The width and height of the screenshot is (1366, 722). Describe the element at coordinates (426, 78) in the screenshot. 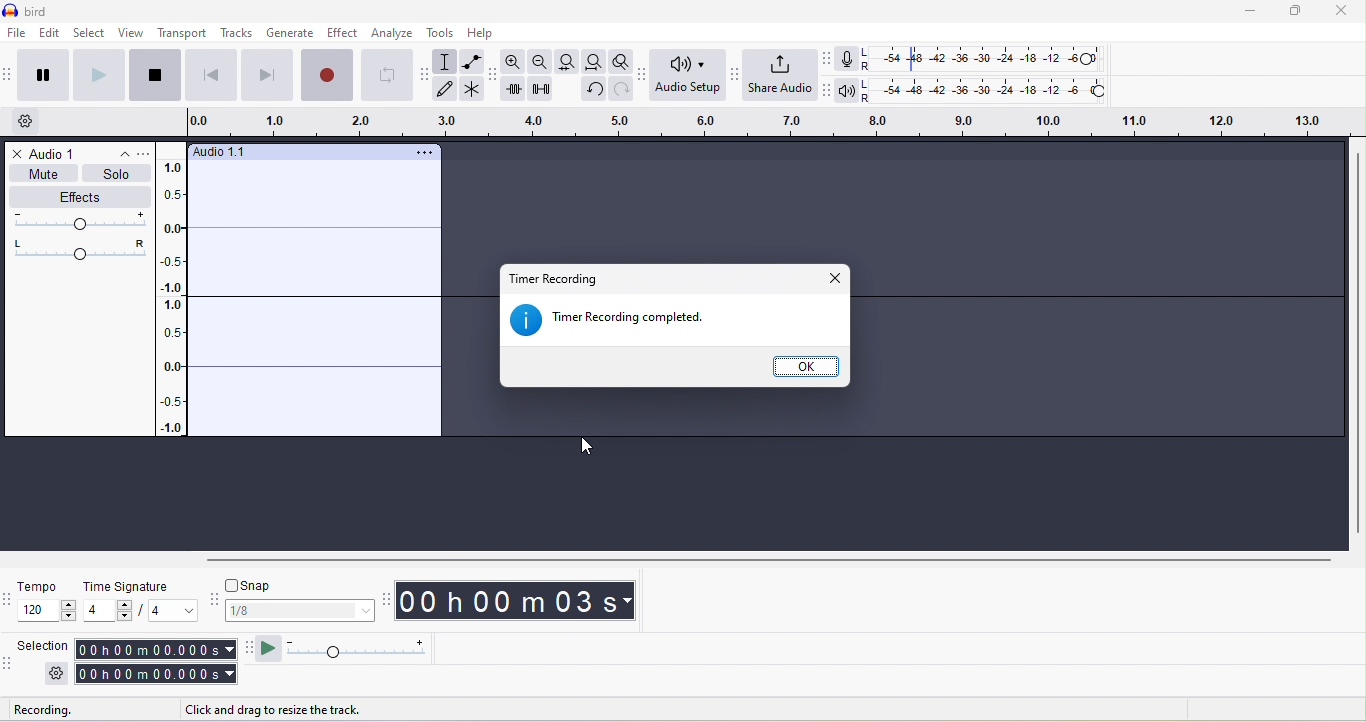

I see `audacity tools toolbar` at that location.